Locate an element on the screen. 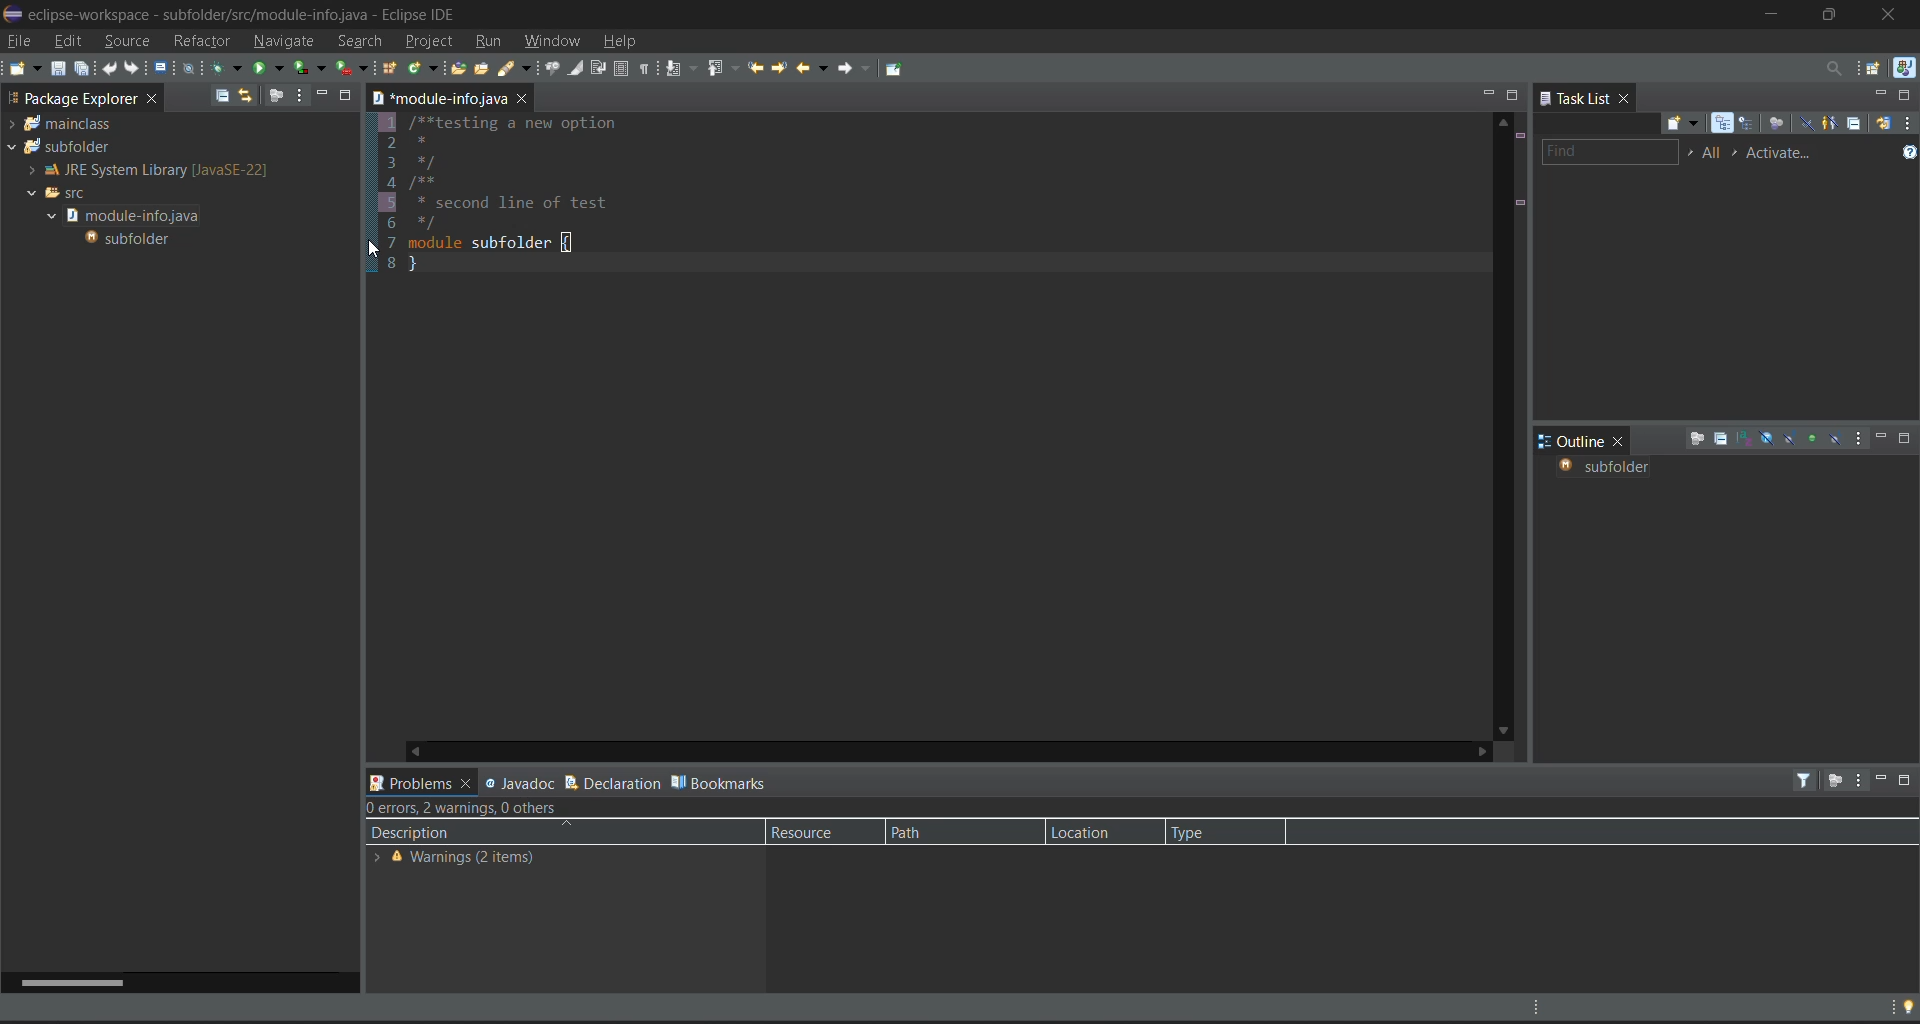 The image size is (1920, 1024). file location is located at coordinates (438, 97).